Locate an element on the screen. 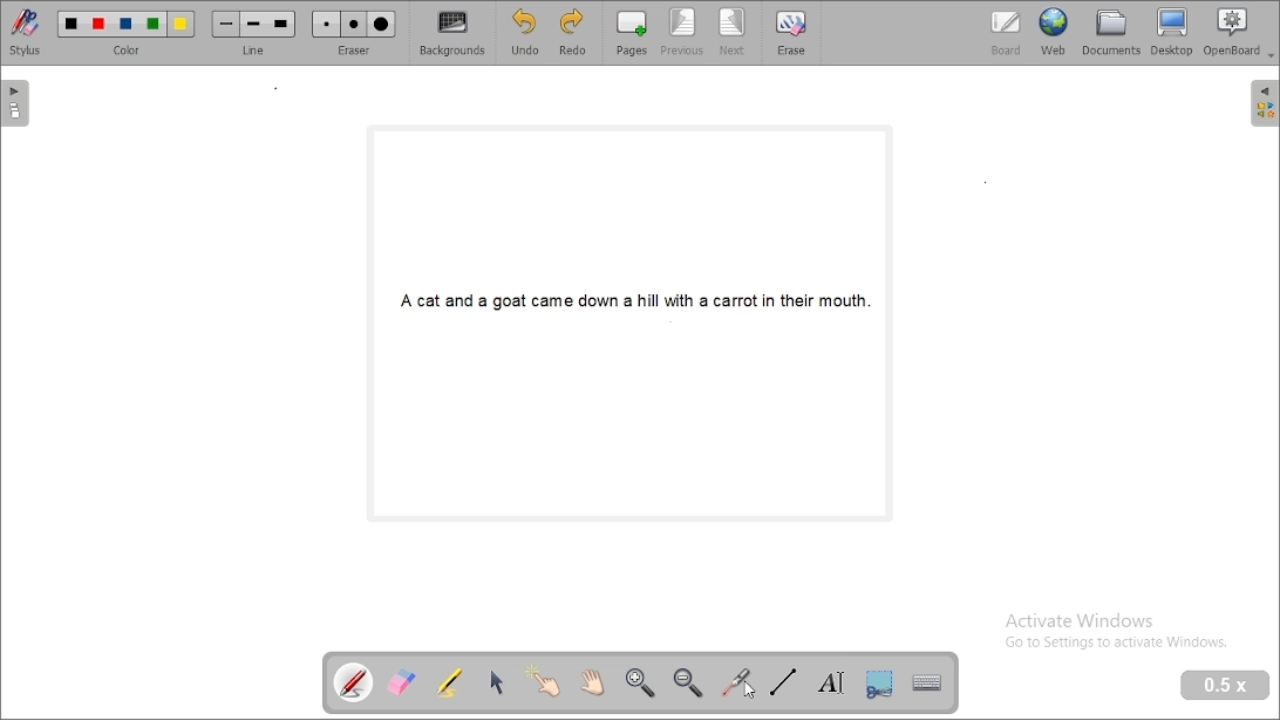  openboard is located at coordinates (1232, 32).